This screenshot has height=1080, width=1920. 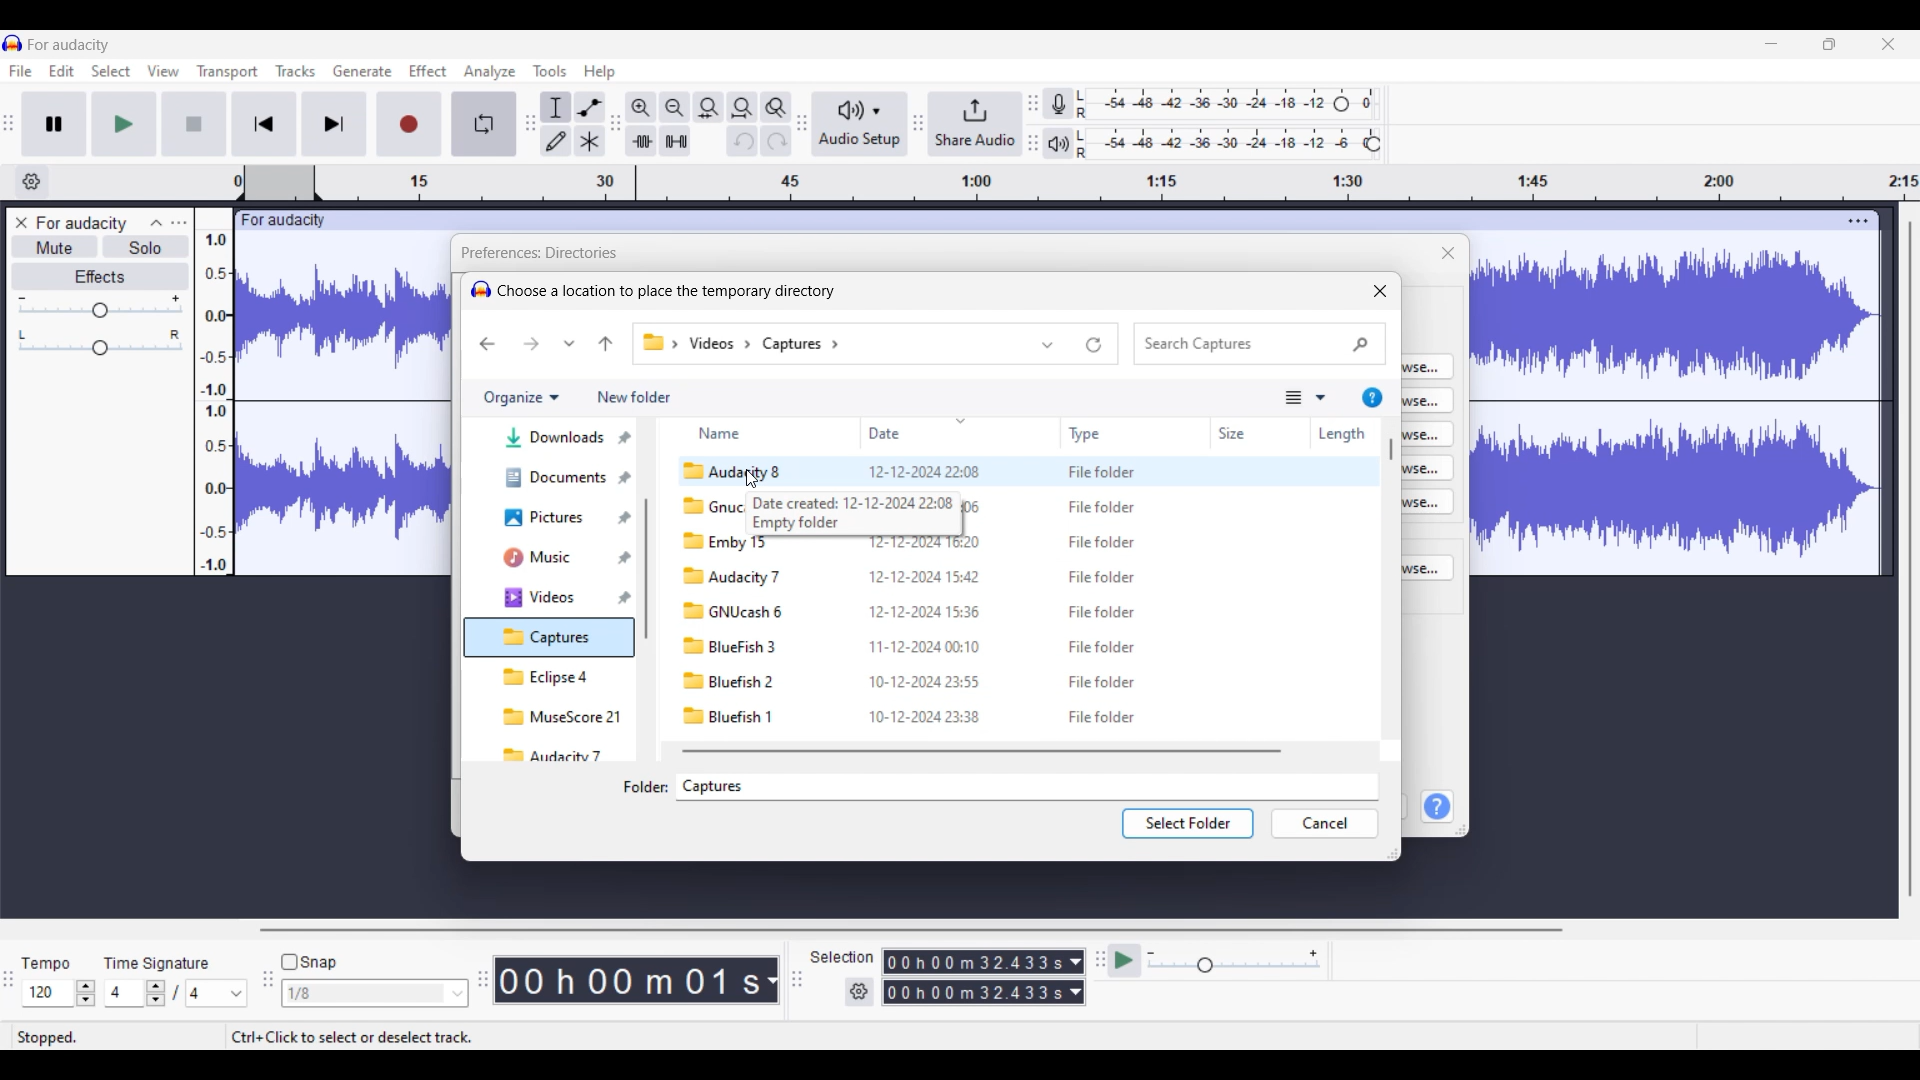 What do you see at coordinates (1049, 344) in the screenshot?
I see `Previous locations ` at bounding box center [1049, 344].